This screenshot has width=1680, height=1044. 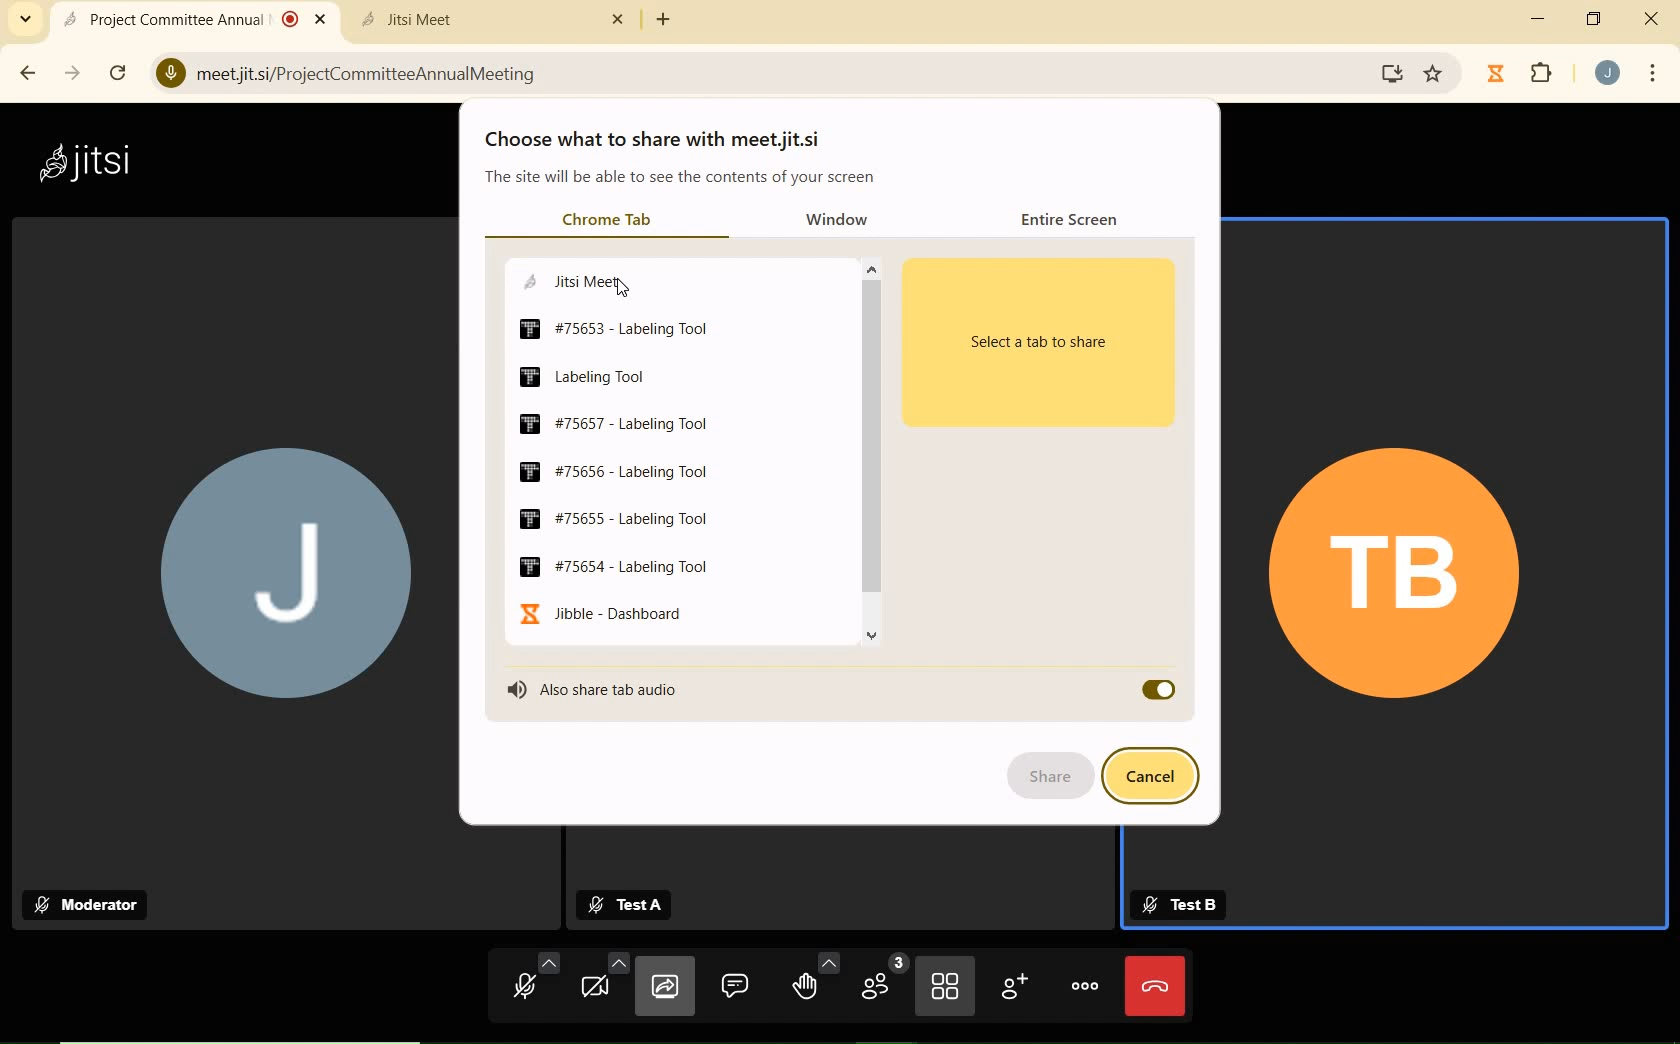 I want to click on toggle tile view, so click(x=945, y=989).